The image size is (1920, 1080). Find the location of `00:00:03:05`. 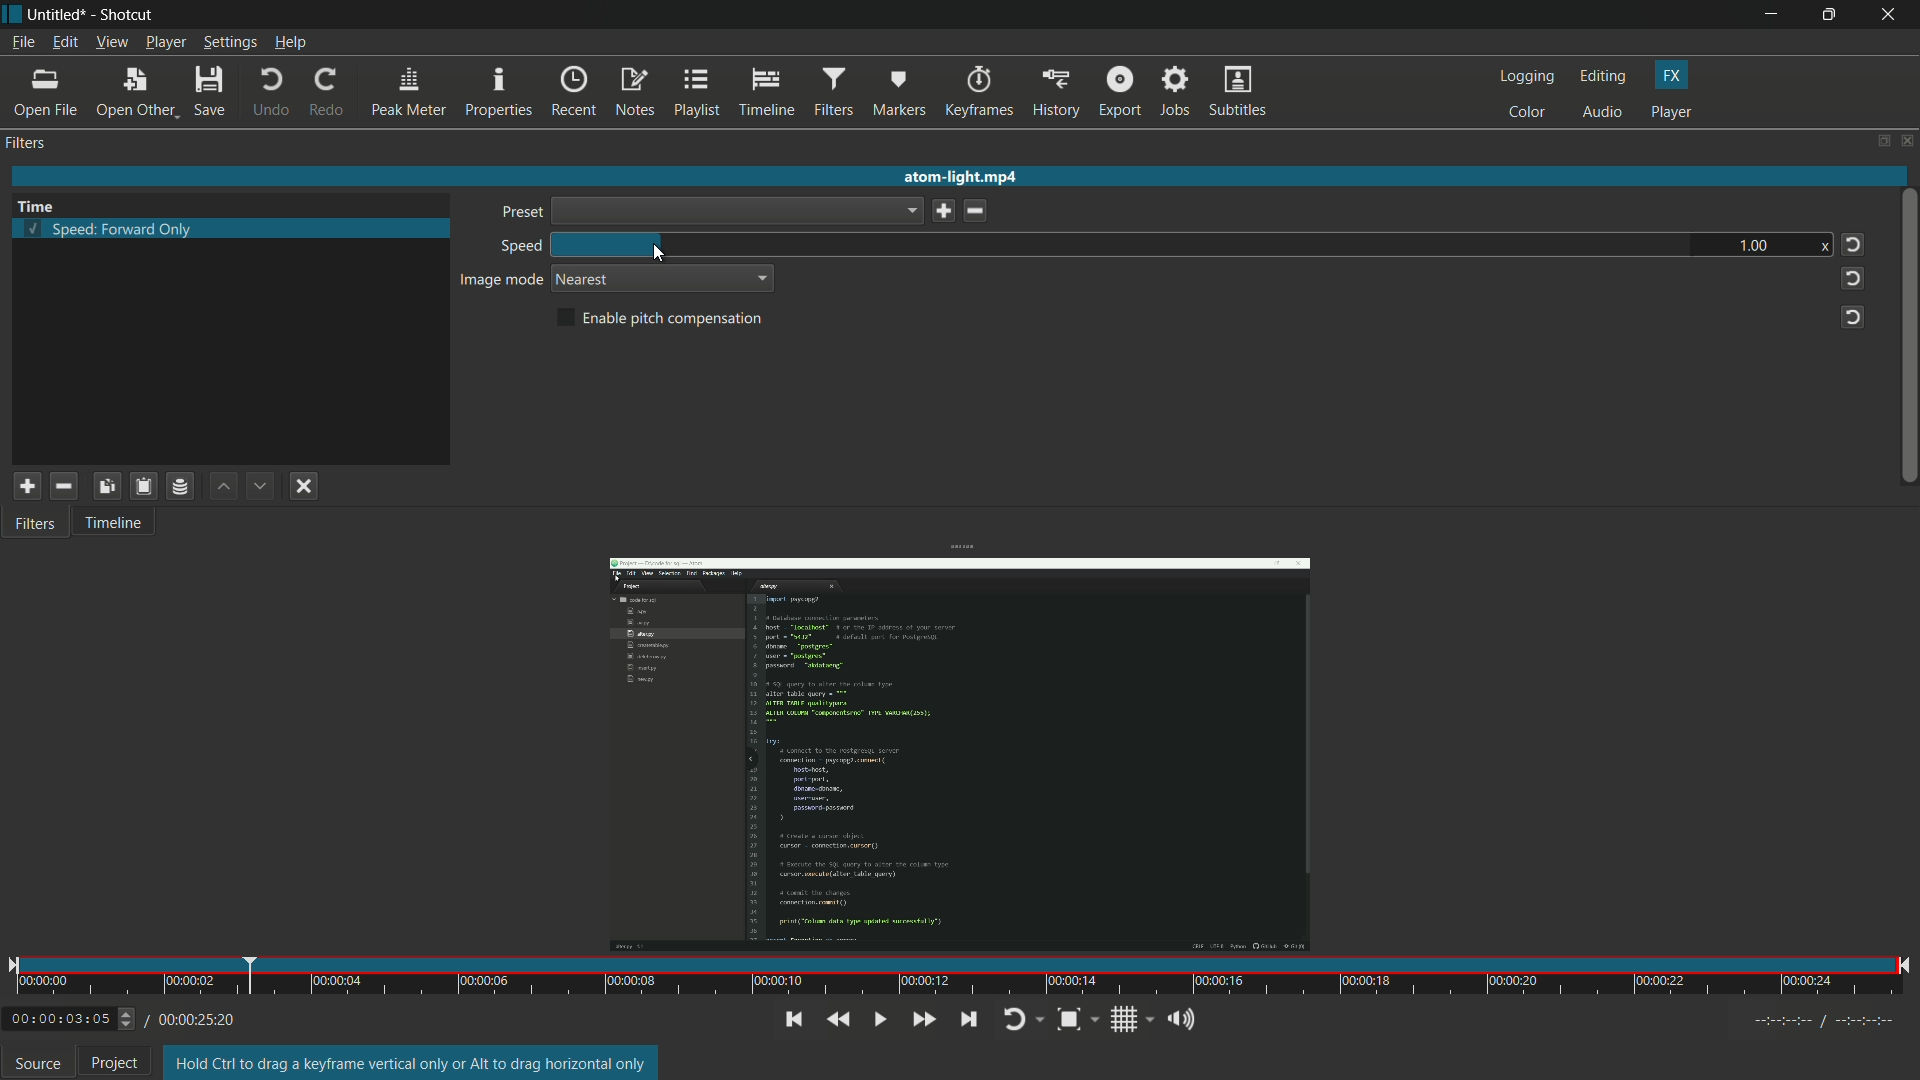

00:00:03:05 is located at coordinates (71, 1017).